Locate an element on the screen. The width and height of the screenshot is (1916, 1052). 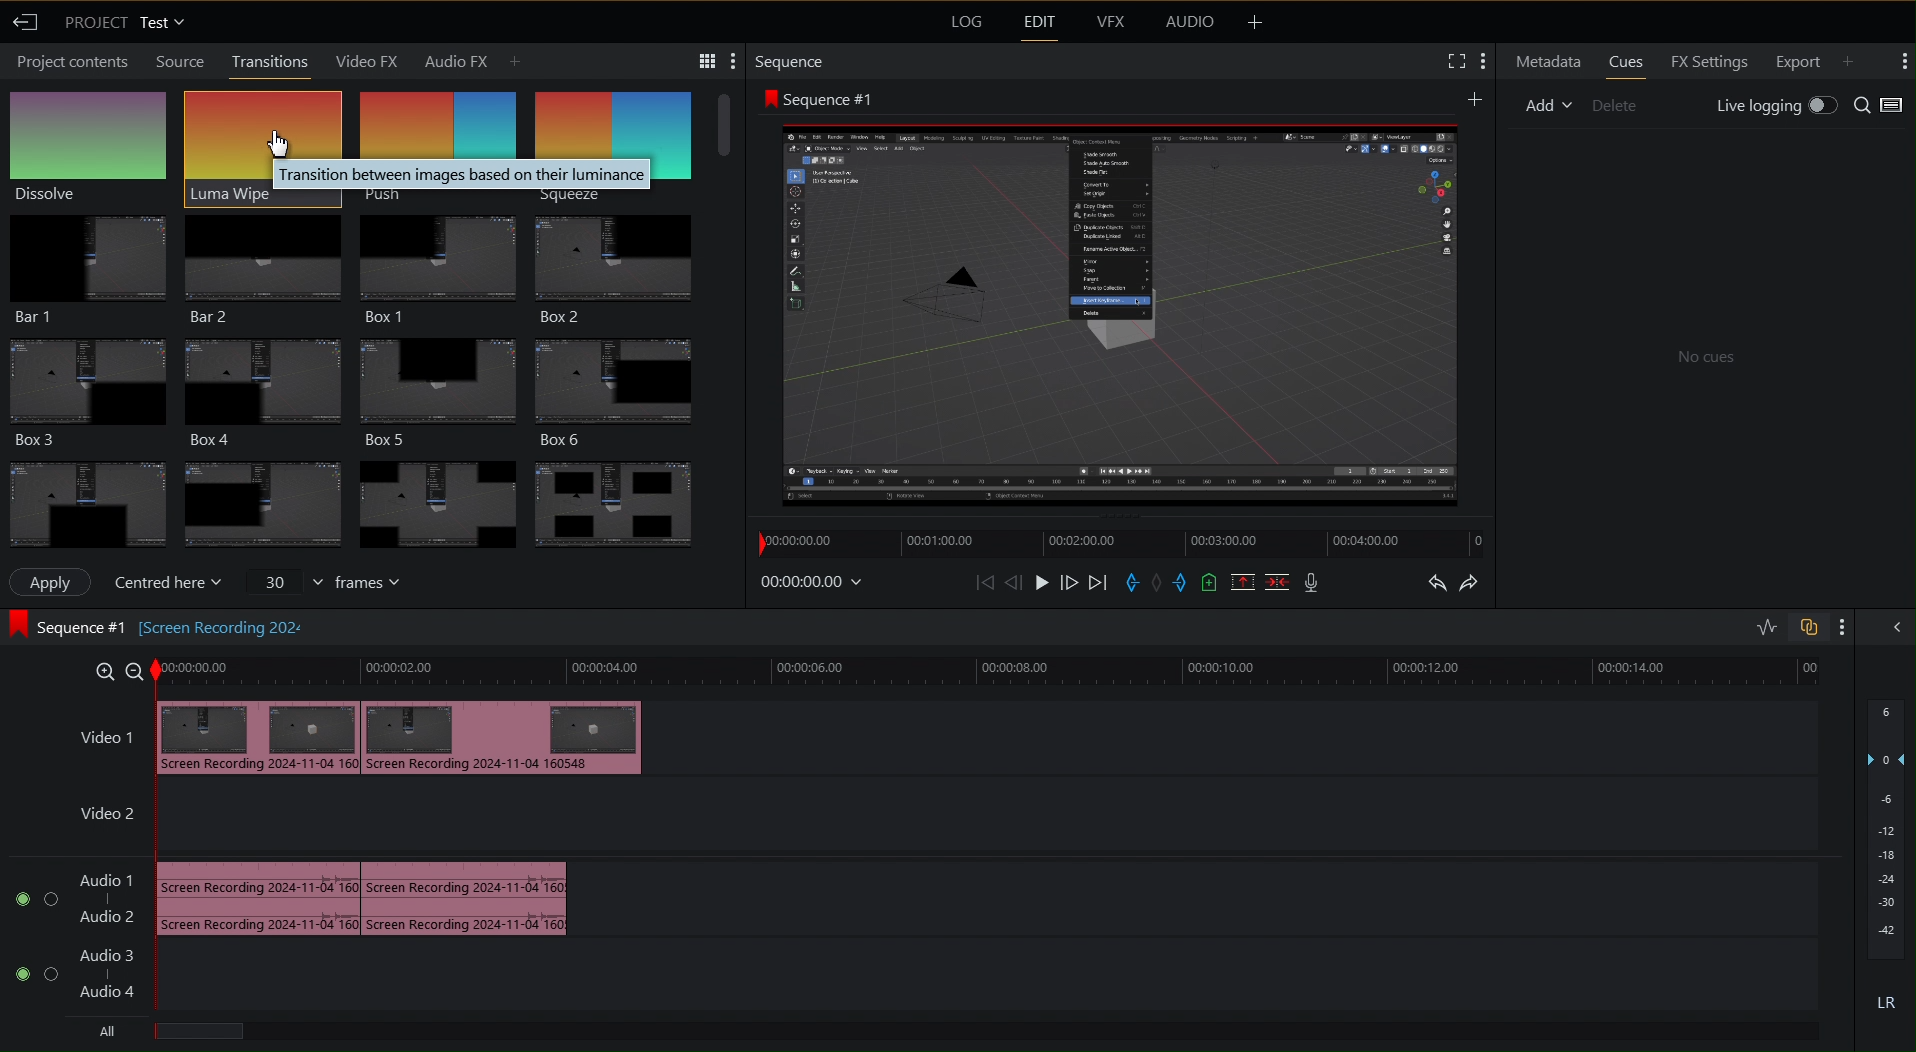
Zoom is located at coordinates (114, 670).